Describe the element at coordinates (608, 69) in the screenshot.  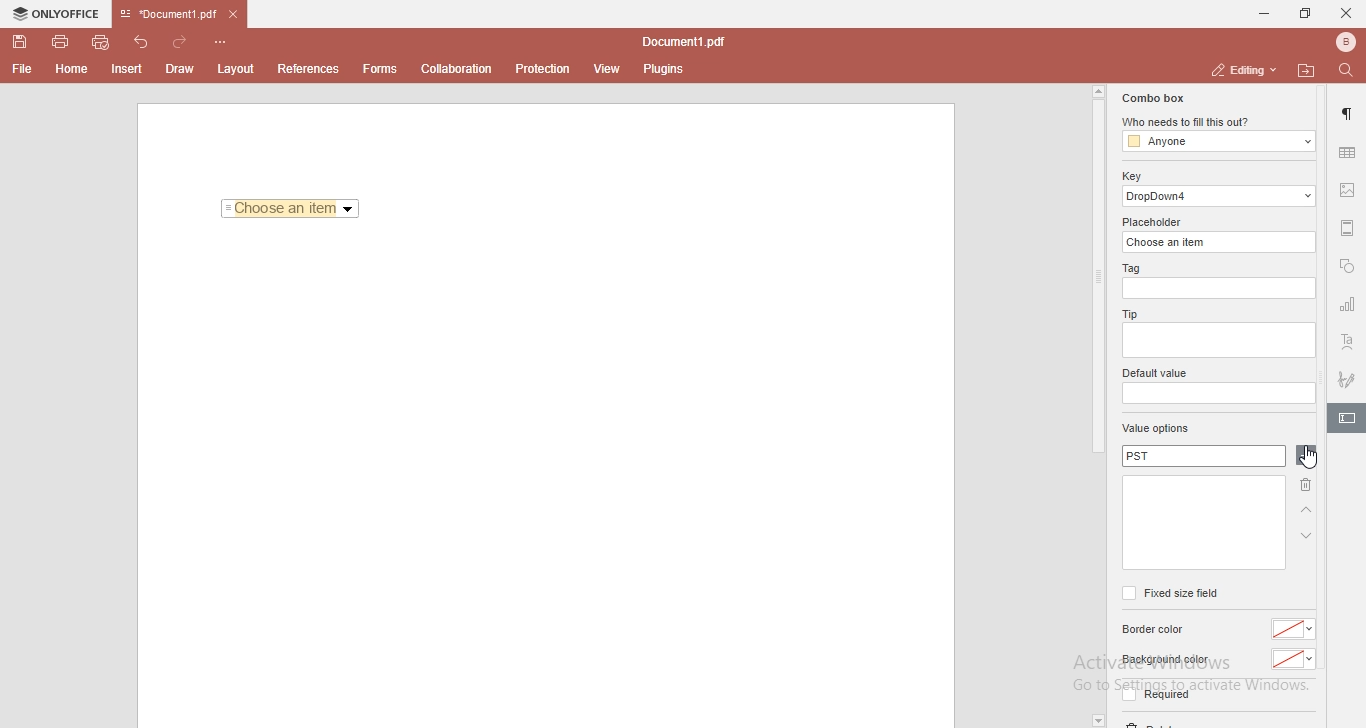
I see `view` at that location.